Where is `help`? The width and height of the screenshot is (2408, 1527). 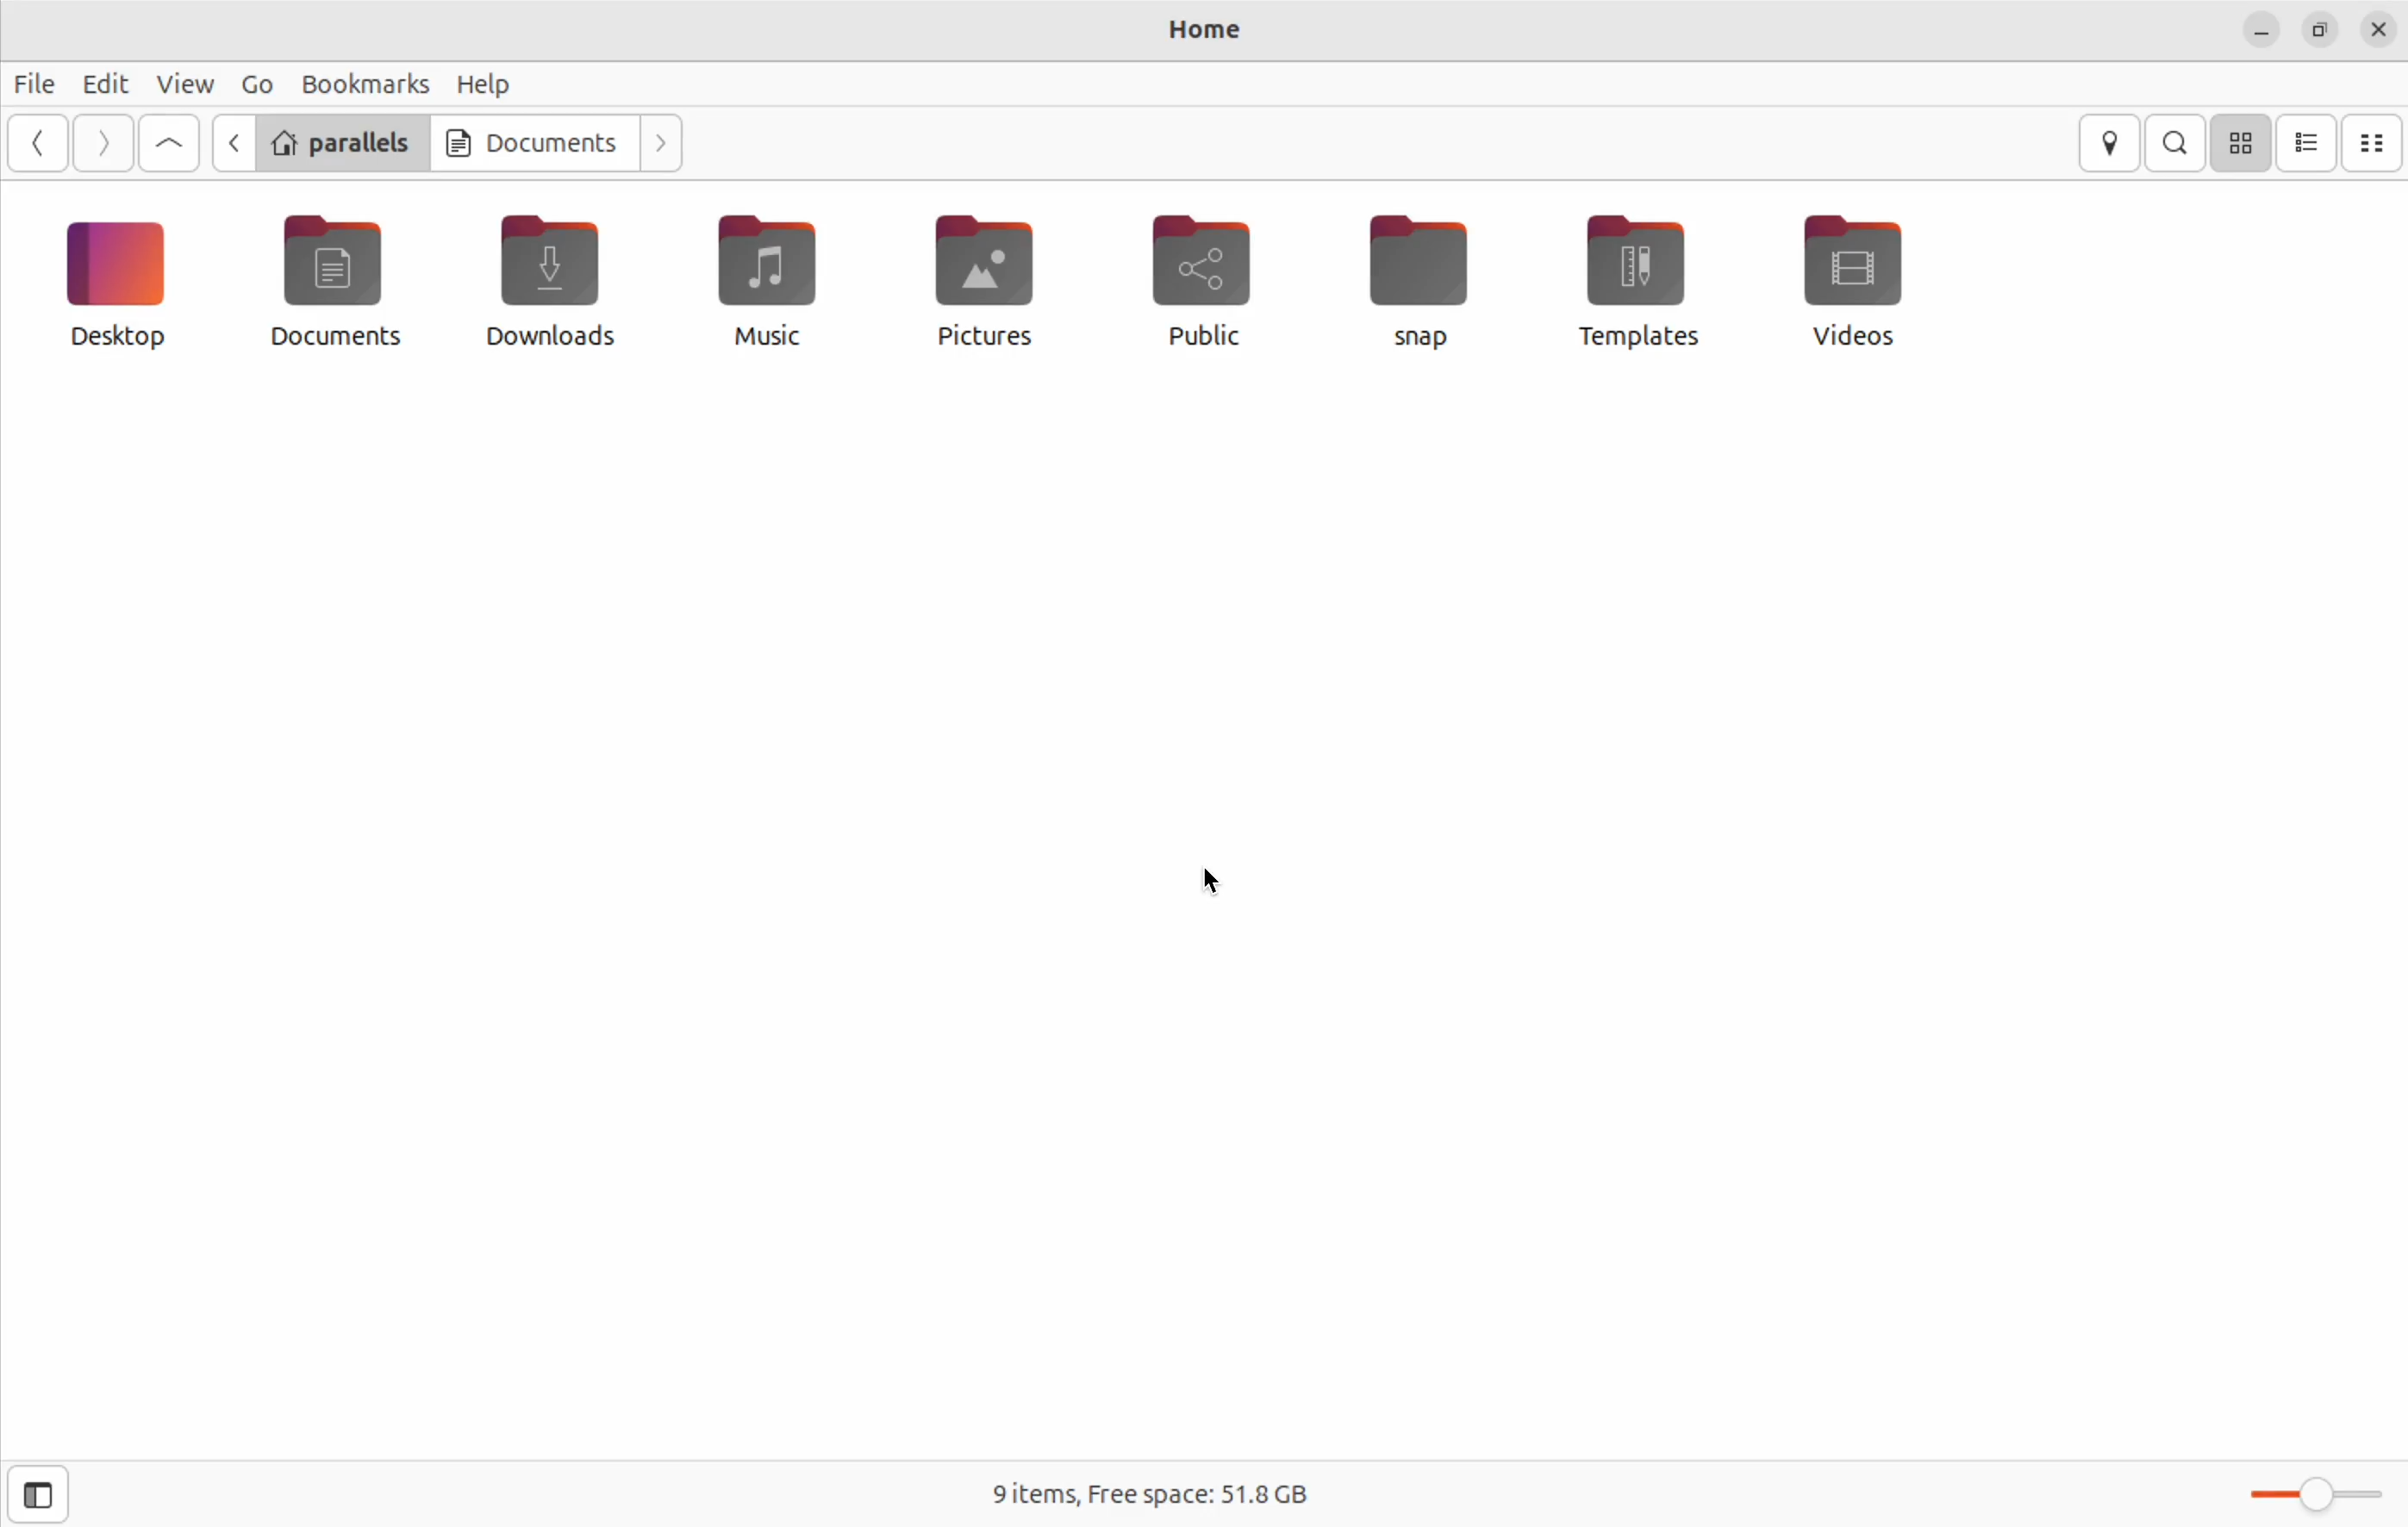 help is located at coordinates (490, 86).